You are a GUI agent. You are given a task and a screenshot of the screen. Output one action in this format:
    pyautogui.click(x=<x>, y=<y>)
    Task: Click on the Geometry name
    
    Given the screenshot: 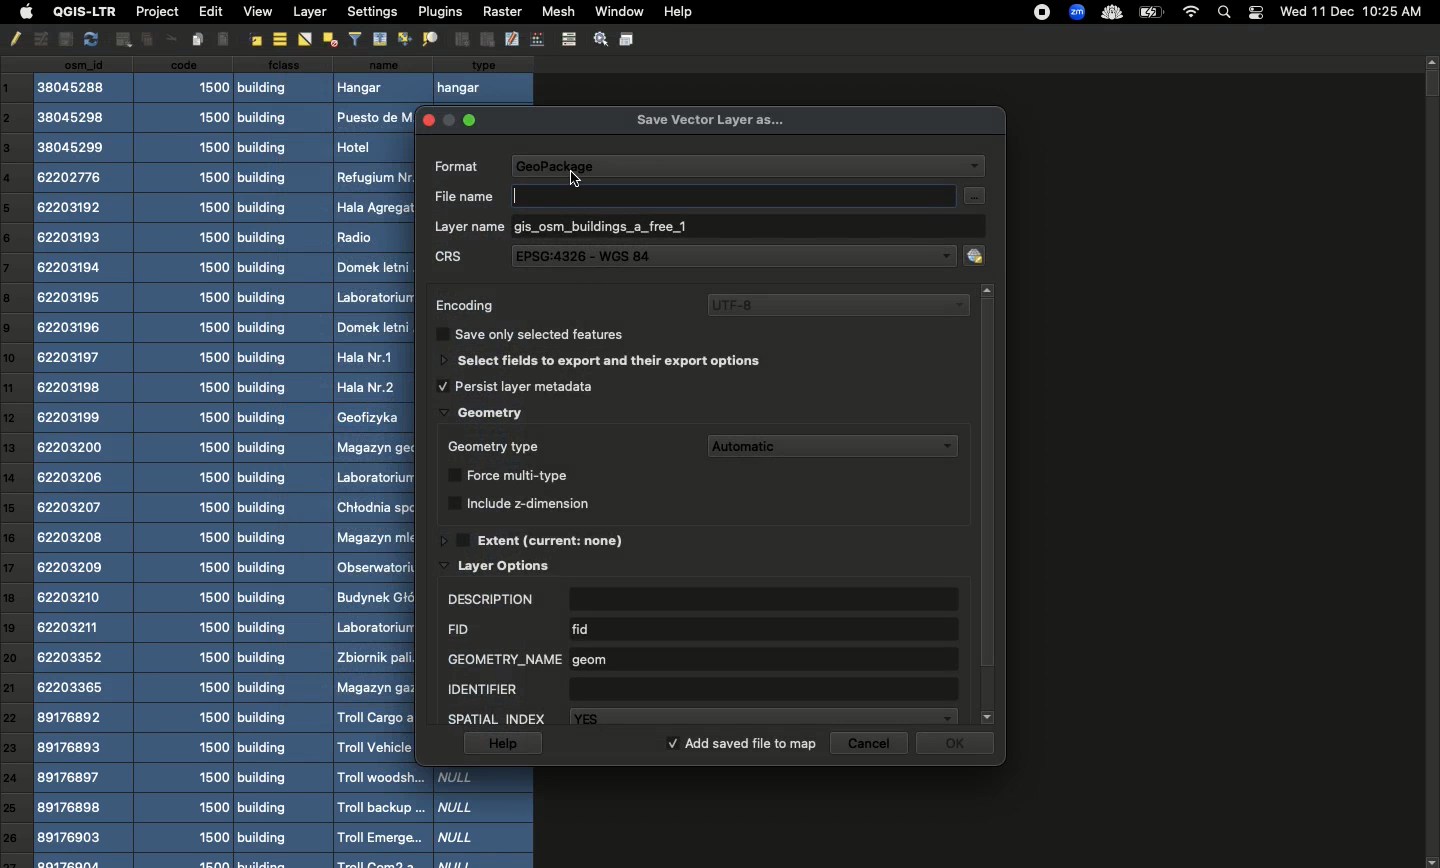 What is the action you would take?
    pyautogui.click(x=701, y=661)
    